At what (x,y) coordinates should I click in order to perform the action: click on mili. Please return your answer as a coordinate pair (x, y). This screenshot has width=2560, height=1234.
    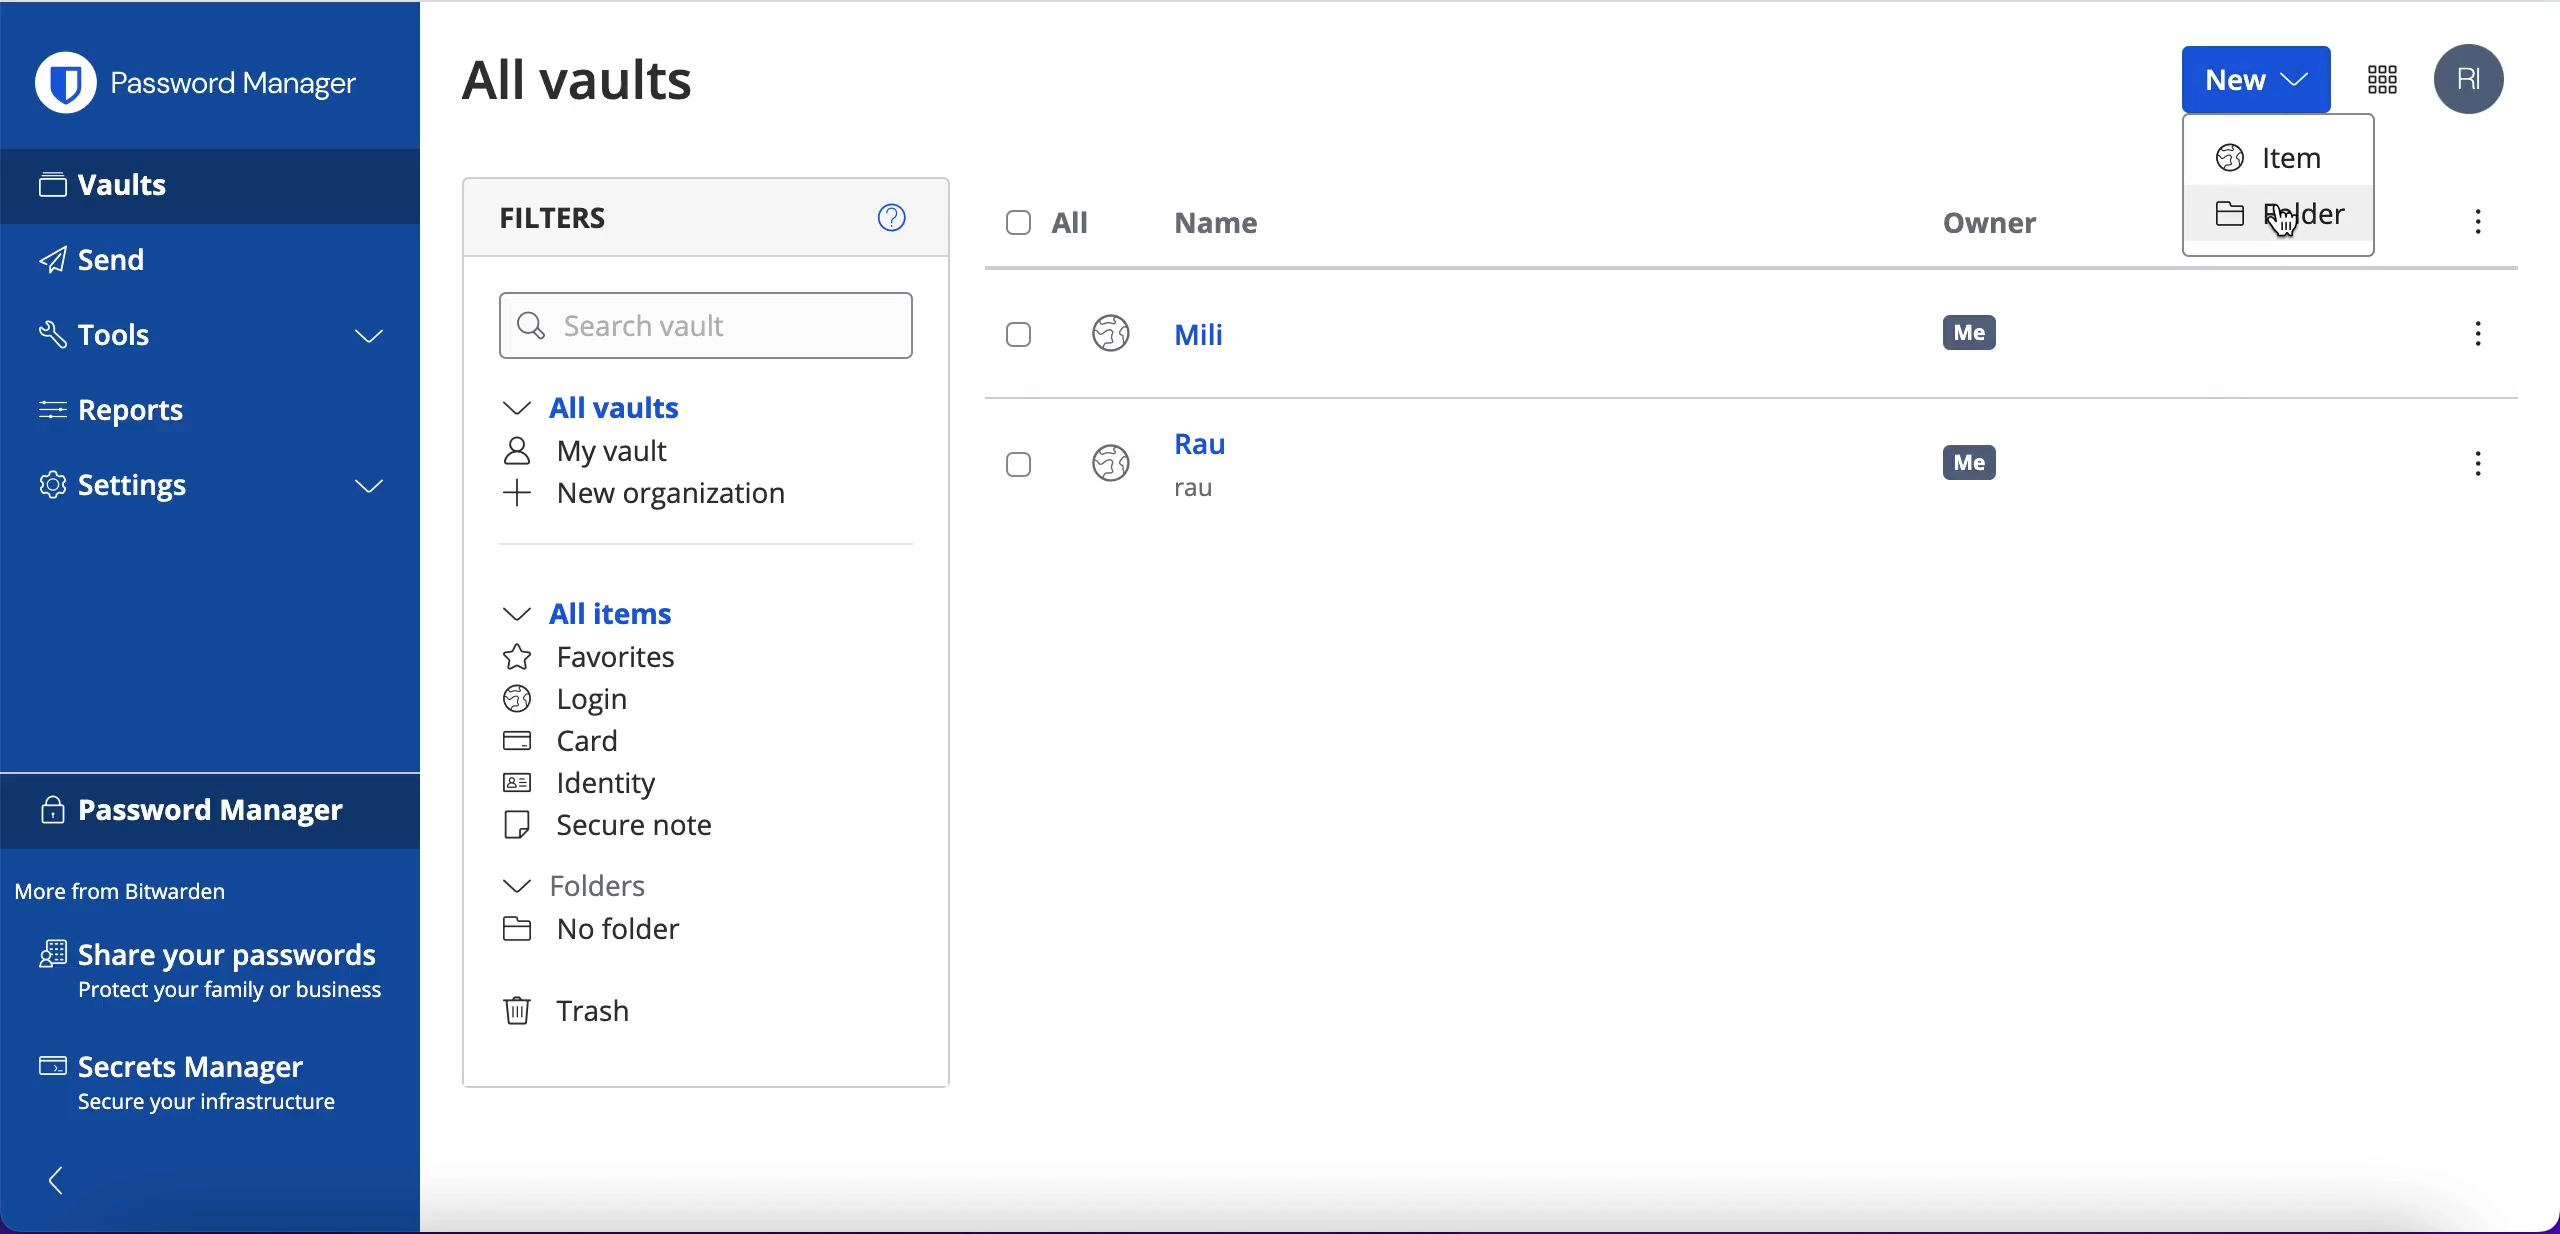
    Looking at the image, I should click on (1179, 339).